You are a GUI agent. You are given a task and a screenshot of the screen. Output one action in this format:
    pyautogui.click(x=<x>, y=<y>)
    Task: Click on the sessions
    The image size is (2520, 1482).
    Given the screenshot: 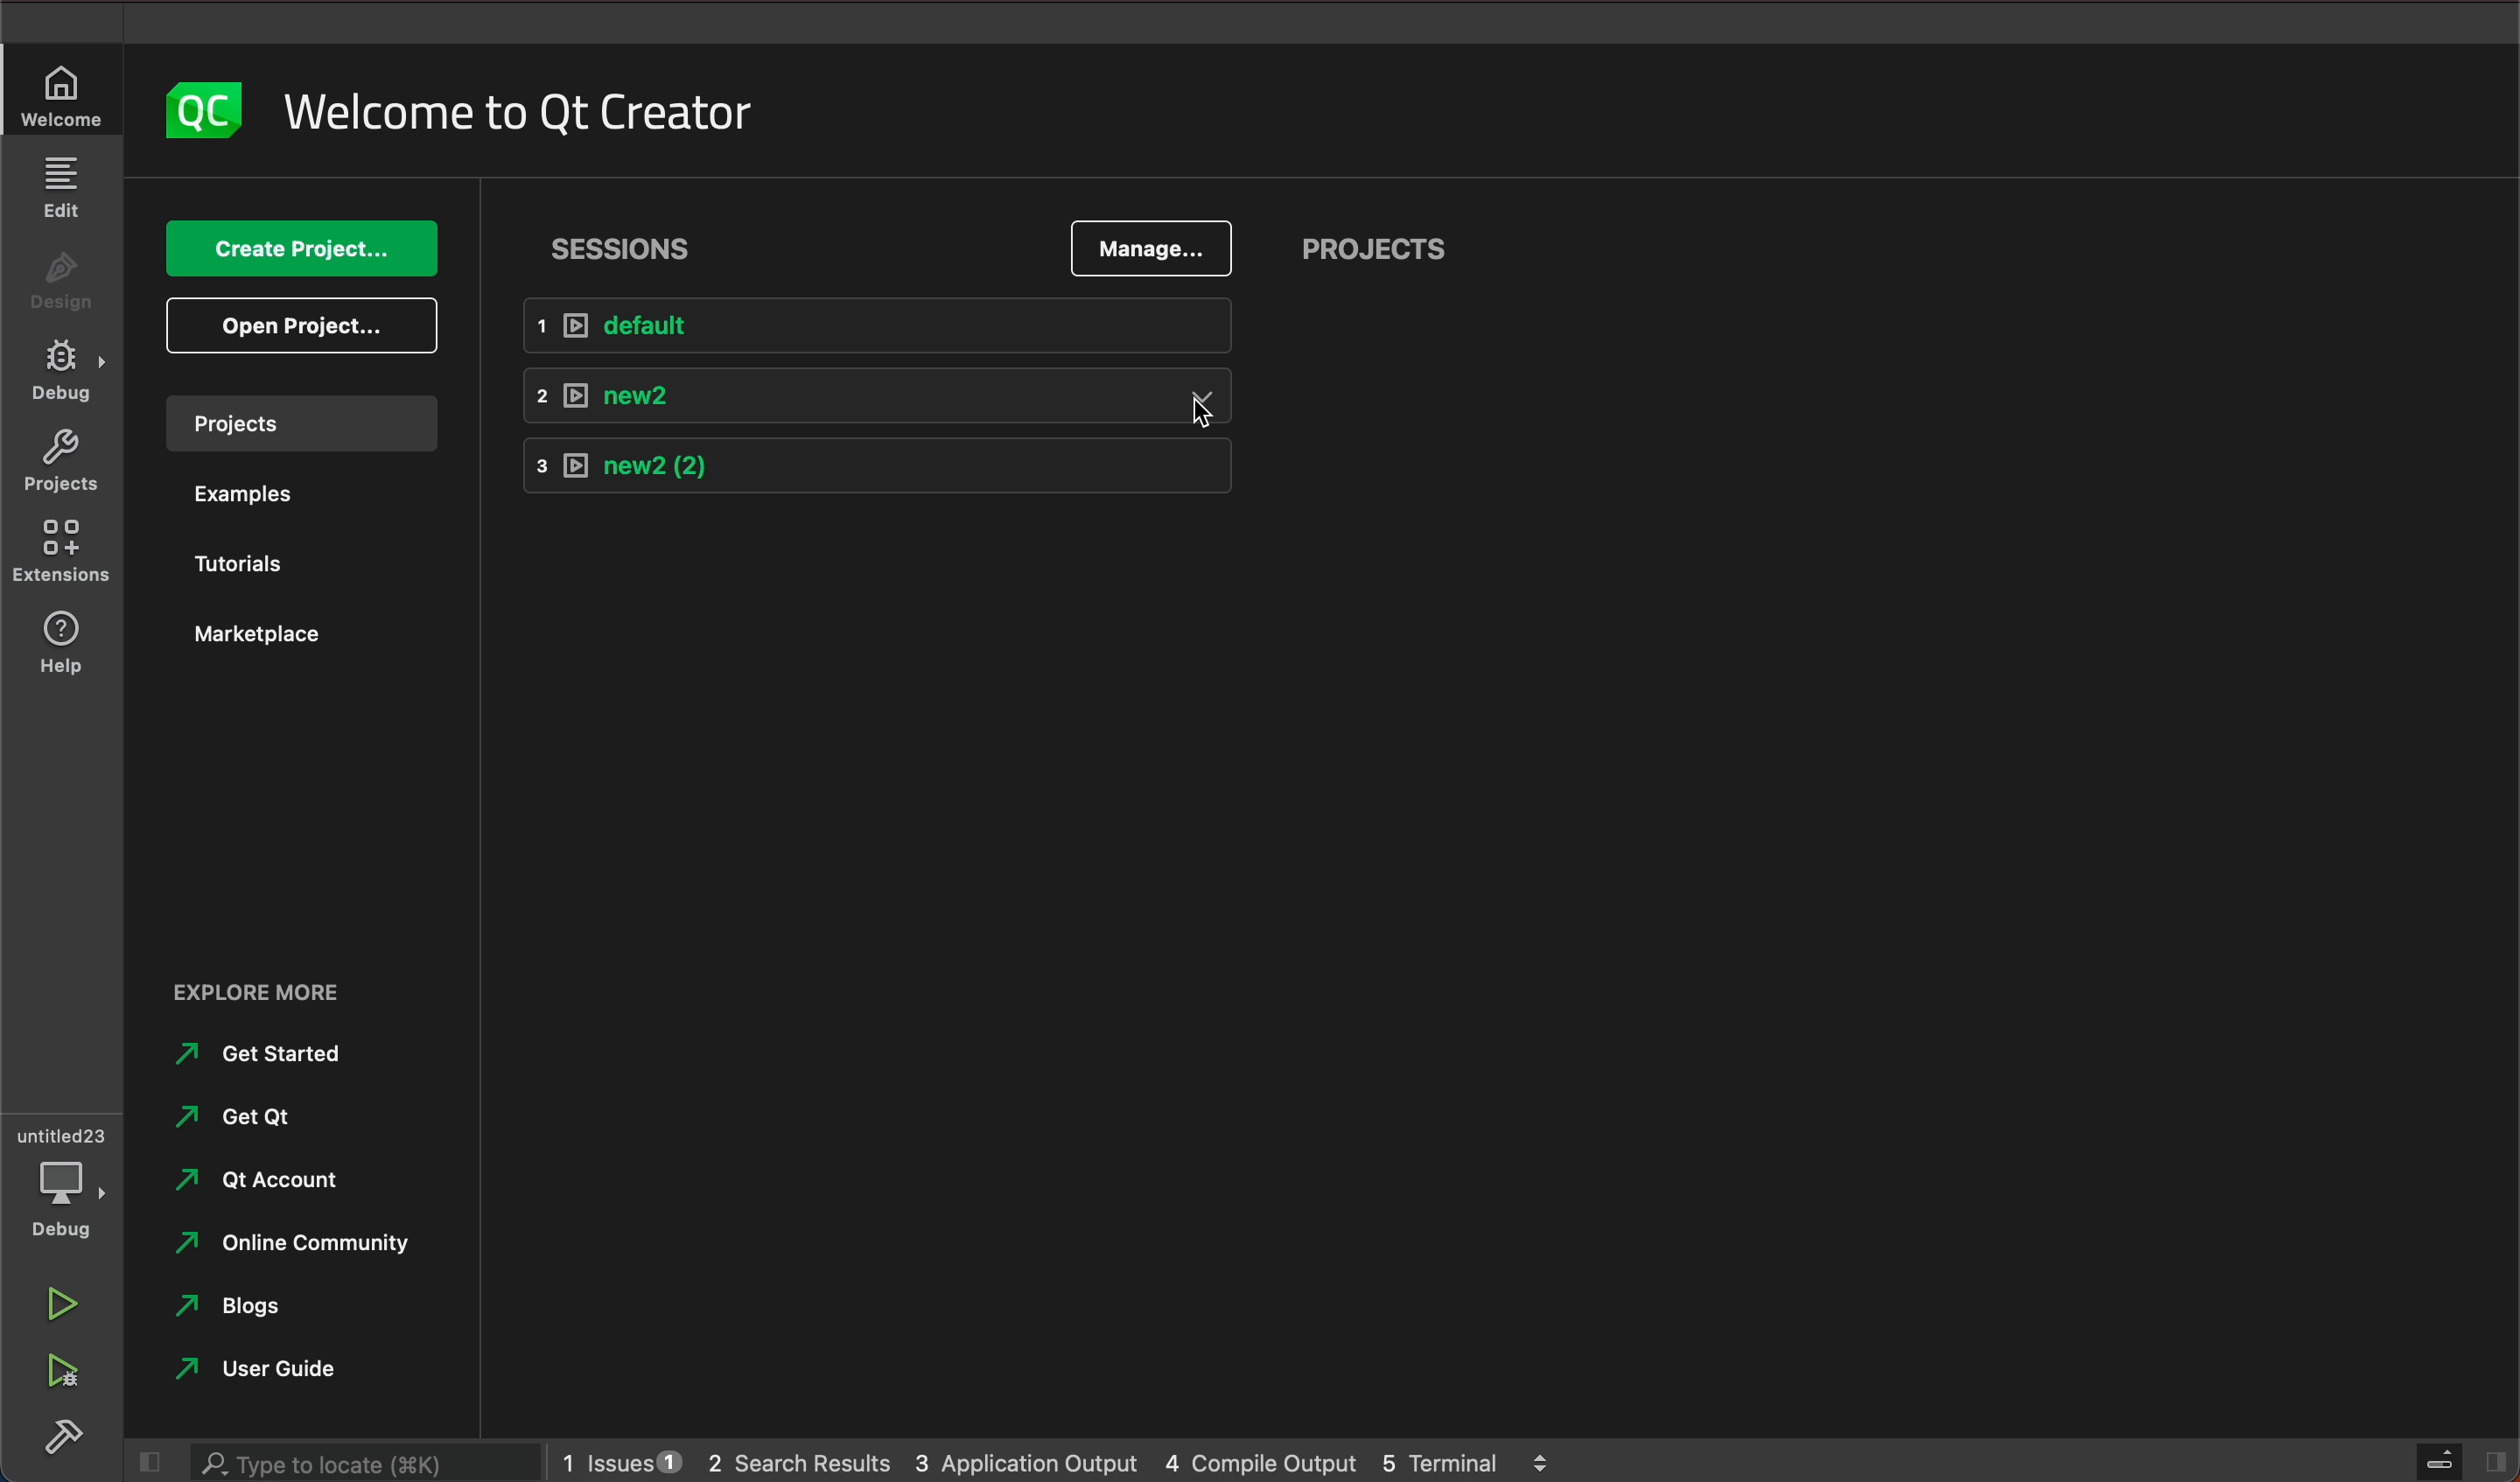 What is the action you would take?
    pyautogui.click(x=631, y=246)
    